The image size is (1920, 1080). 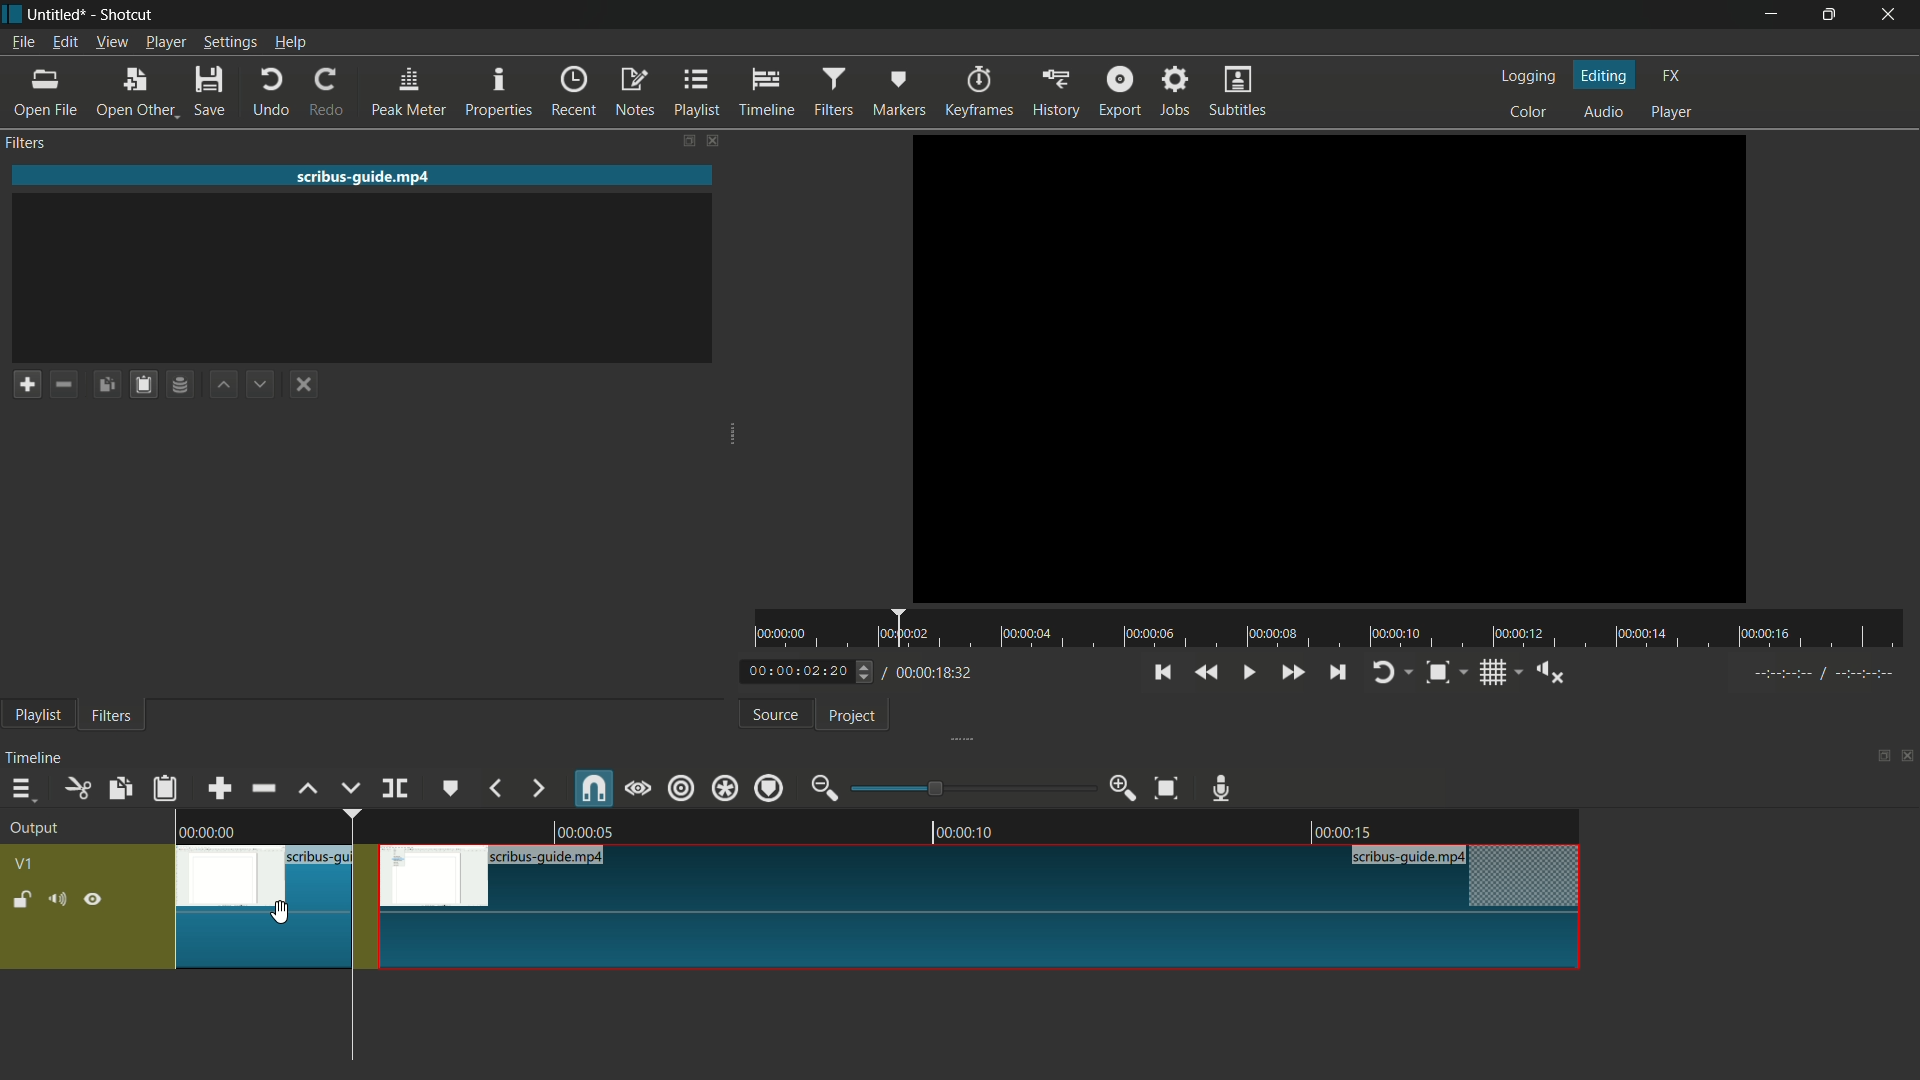 What do you see at coordinates (1831, 14) in the screenshot?
I see `maximize` at bounding box center [1831, 14].